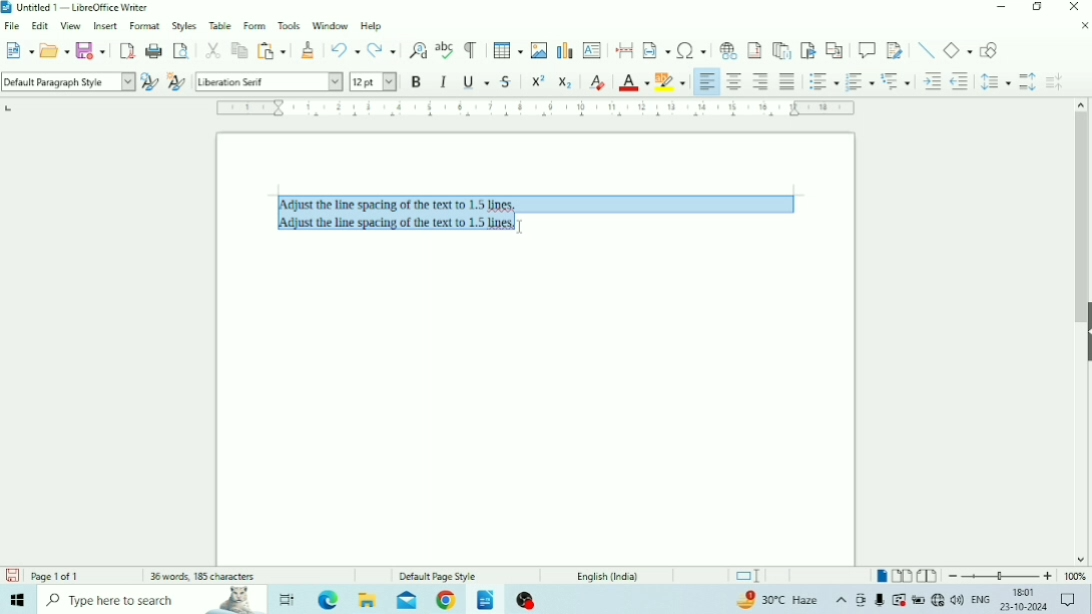 Image resolution: width=1092 pixels, height=614 pixels. I want to click on Find and Replace, so click(417, 49).